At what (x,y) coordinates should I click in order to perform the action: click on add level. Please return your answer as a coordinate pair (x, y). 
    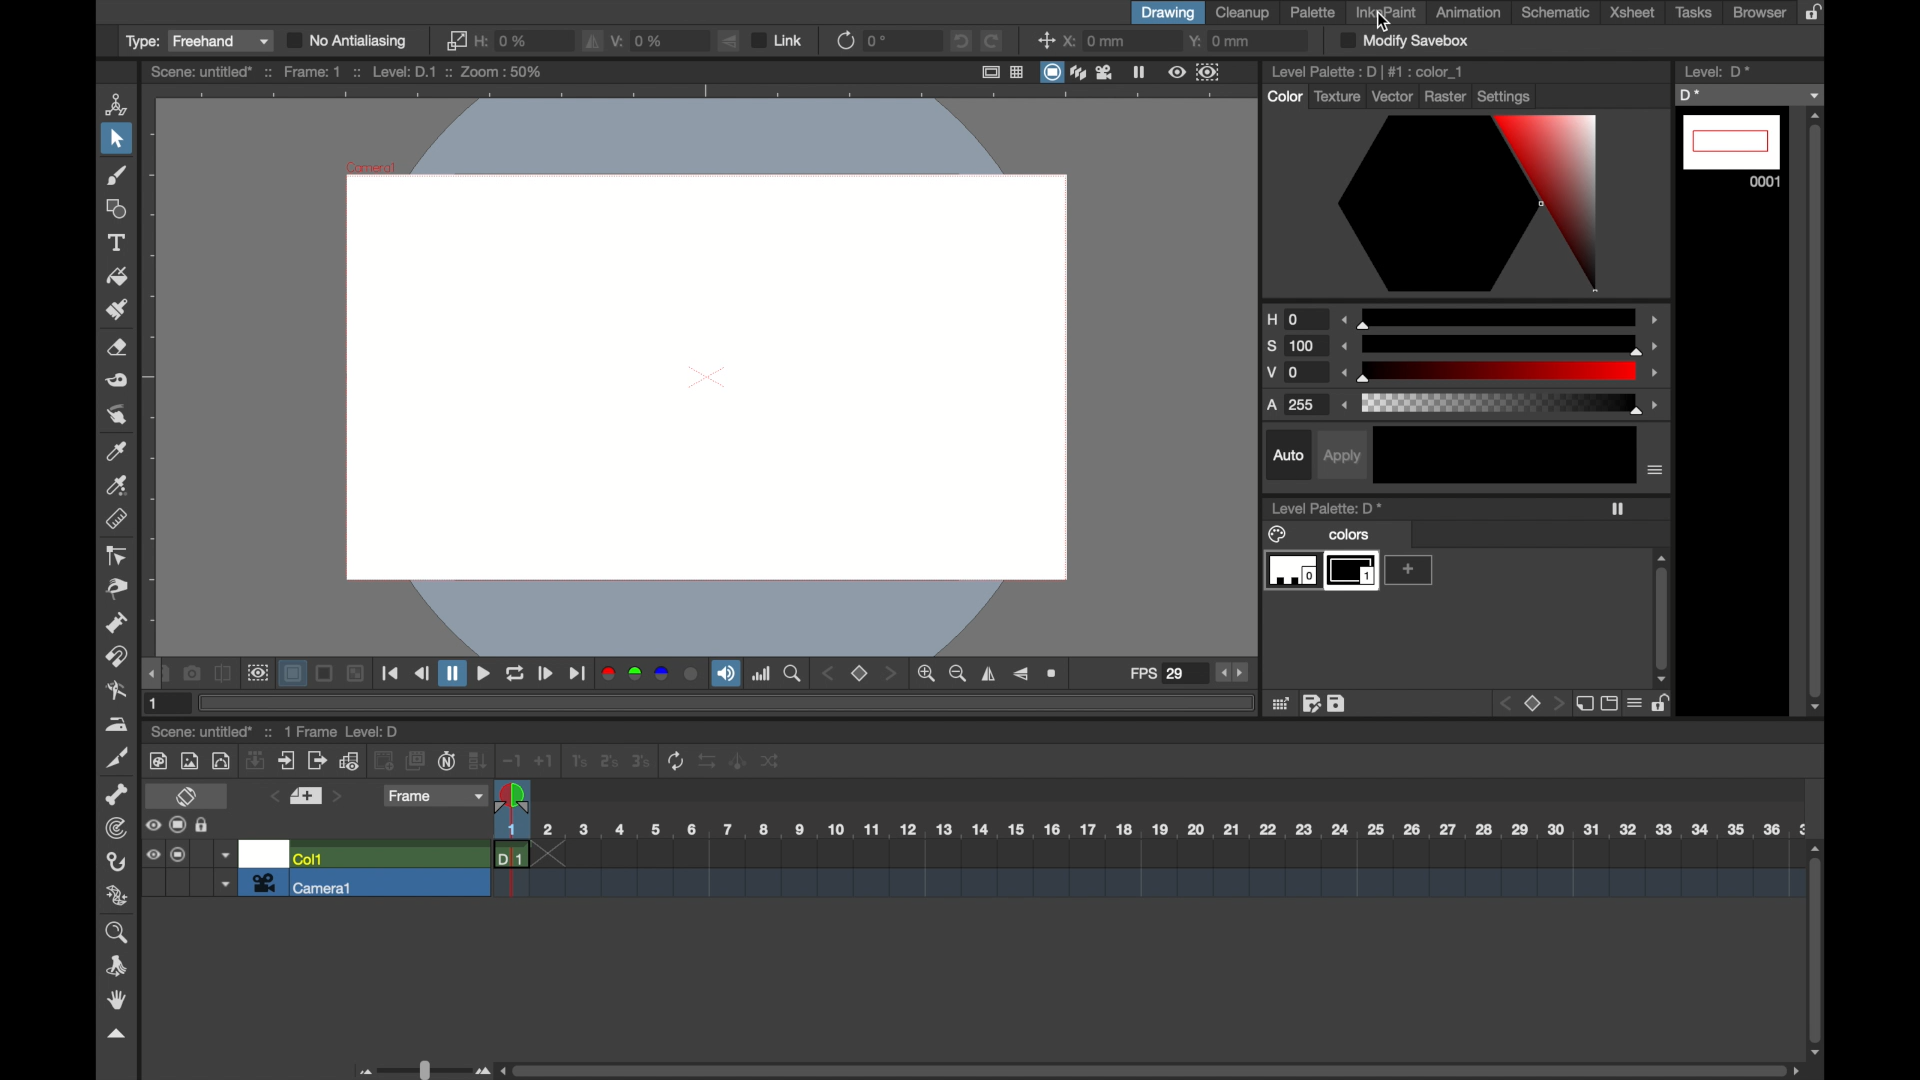
    Looking at the image, I should click on (1409, 571).